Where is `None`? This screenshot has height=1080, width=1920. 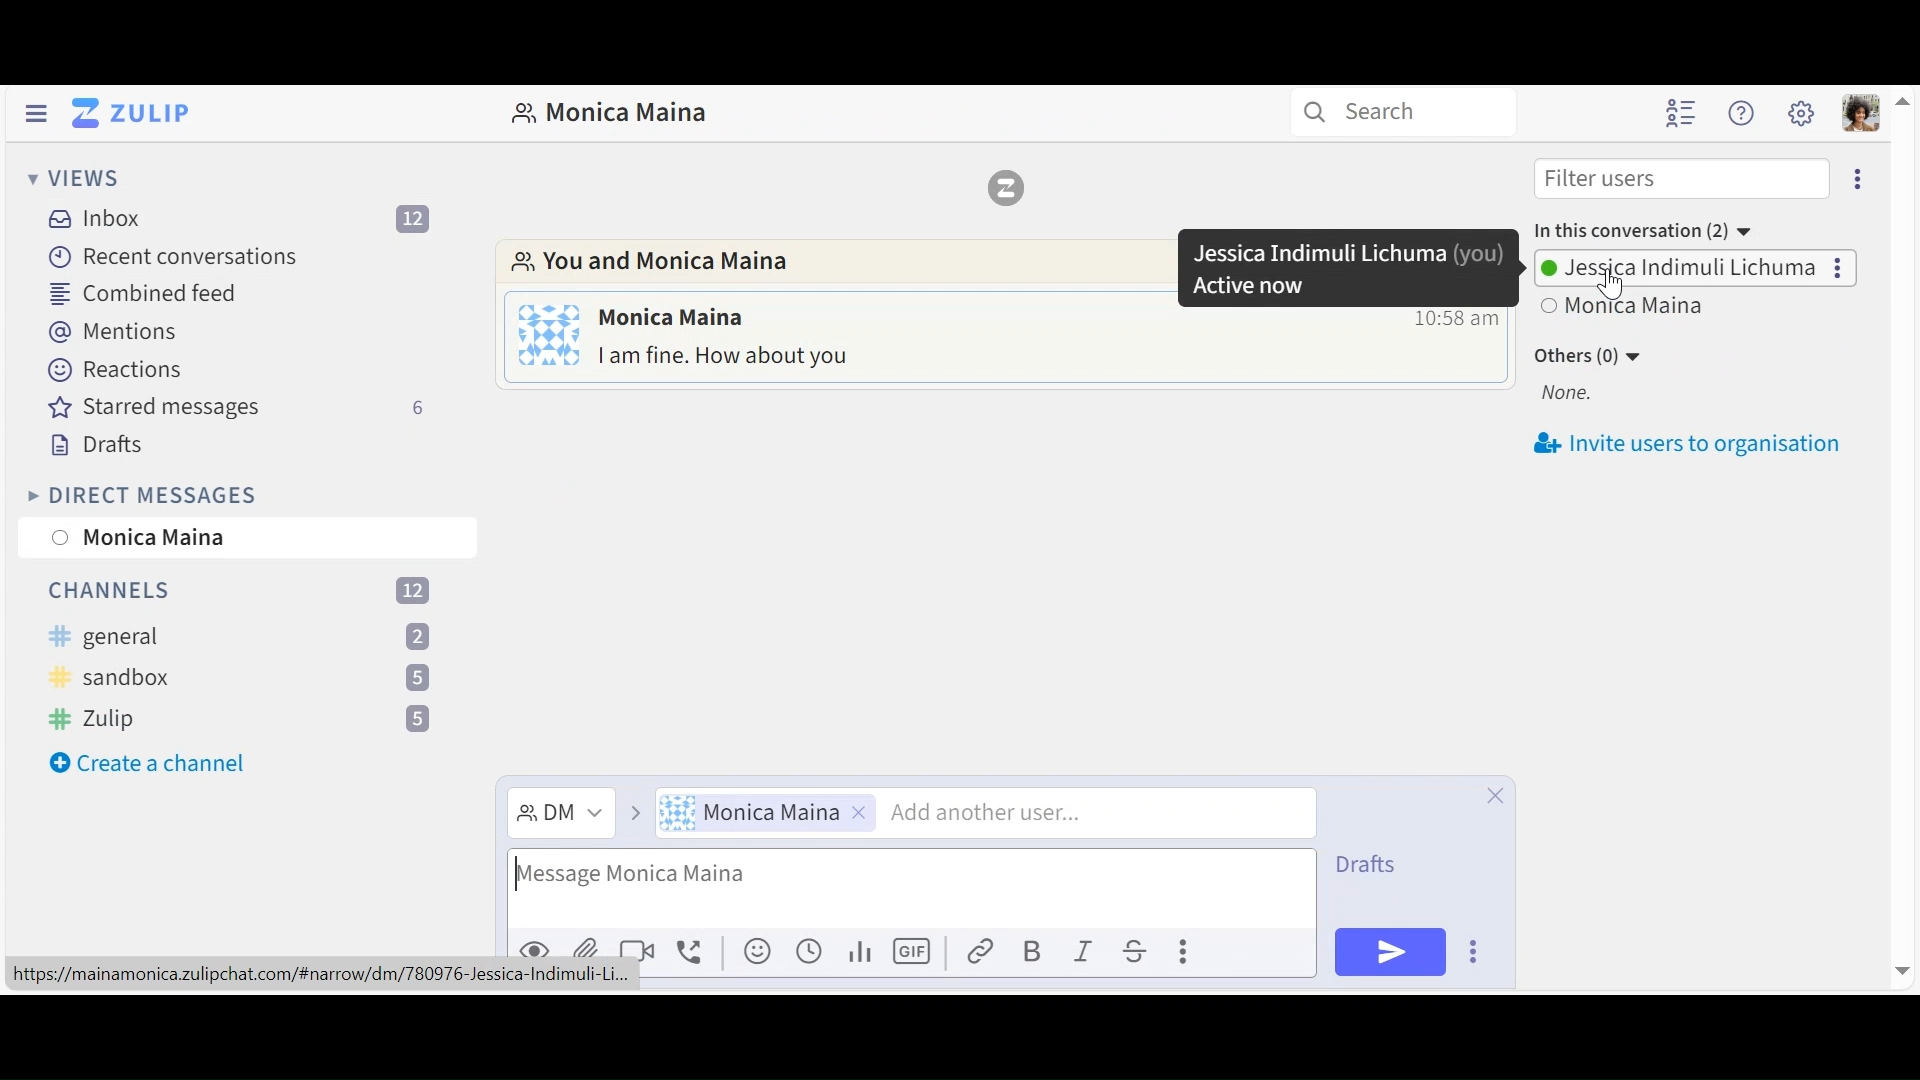 None is located at coordinates (1584, 392).